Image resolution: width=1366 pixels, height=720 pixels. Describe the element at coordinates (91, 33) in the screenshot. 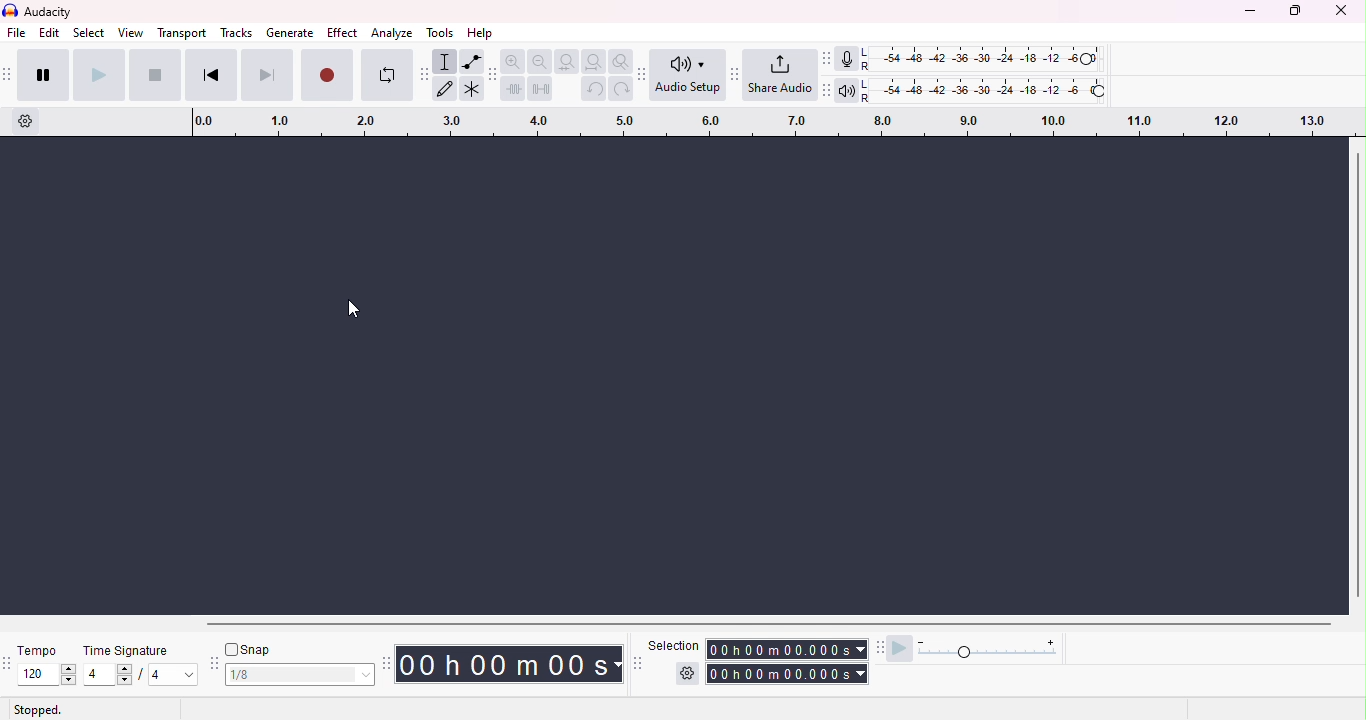

I see `select` at that location.